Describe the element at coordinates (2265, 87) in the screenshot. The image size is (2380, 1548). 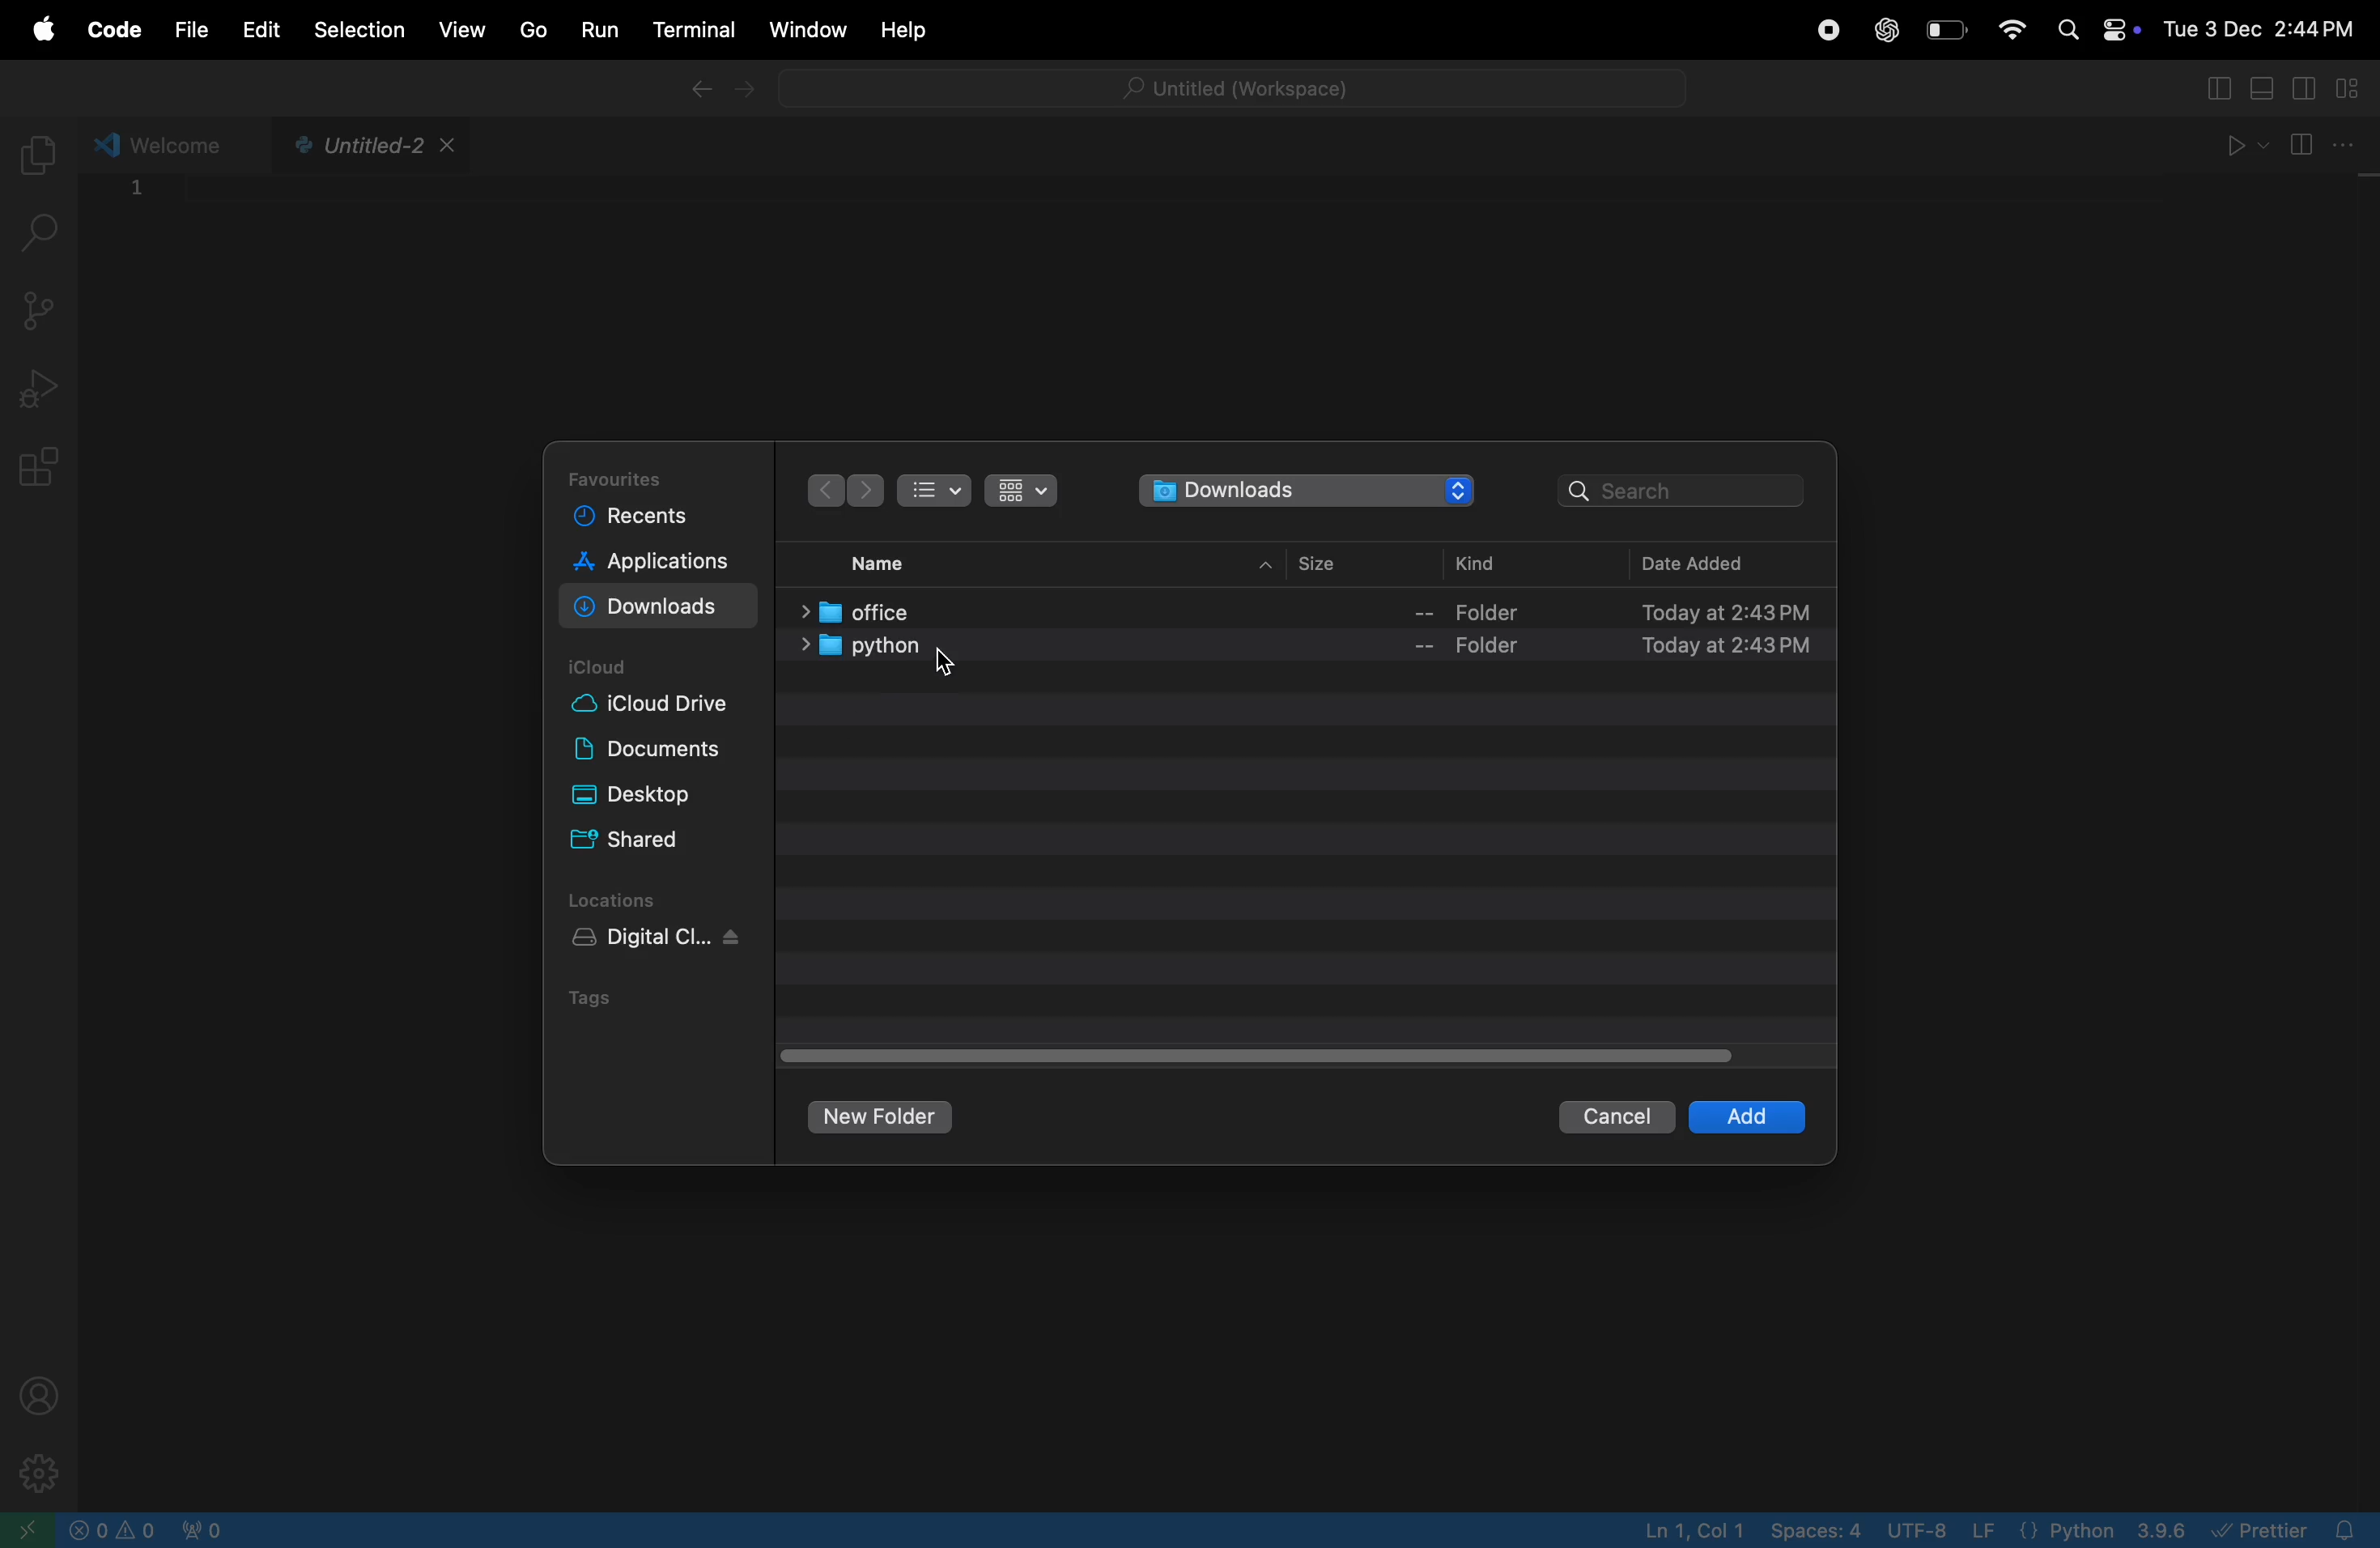
I see `toggle panel` at that location.